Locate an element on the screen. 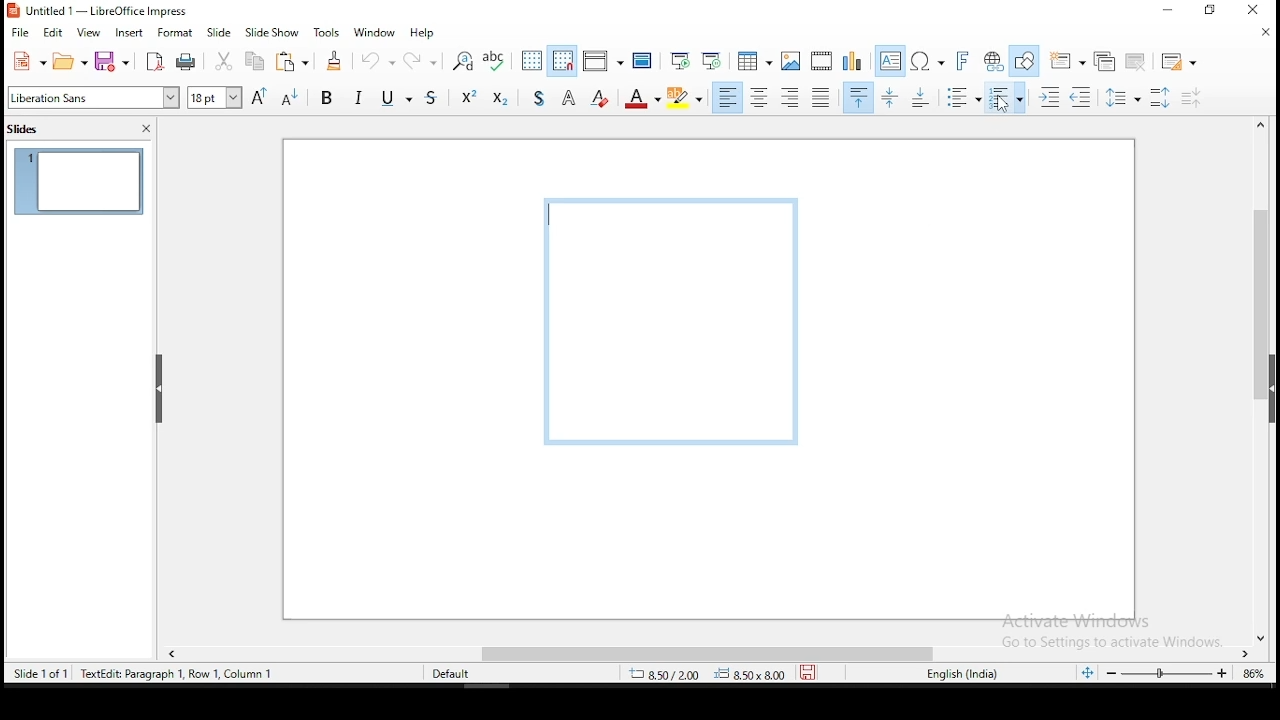 This screenshot has height=720, width=1280.  slide layout is located at coordinates (1180, 60).